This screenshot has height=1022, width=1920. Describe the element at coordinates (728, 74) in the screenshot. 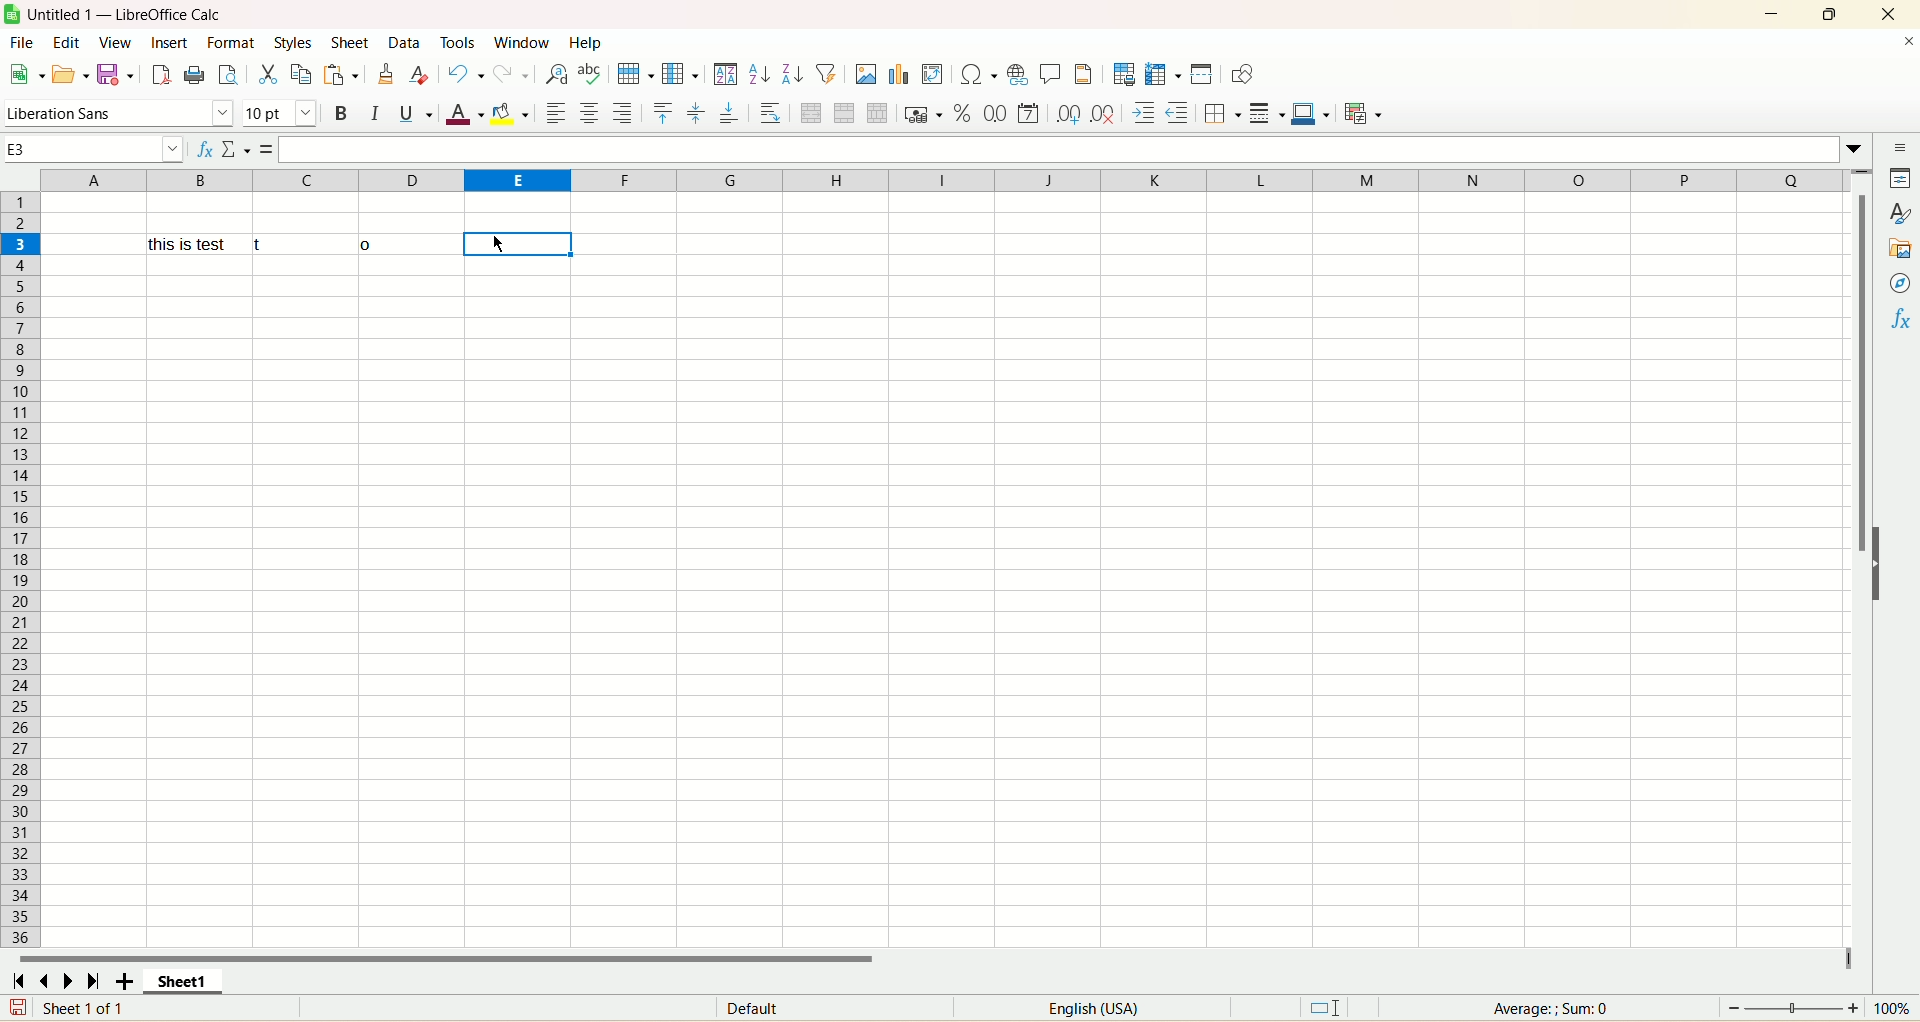

I see `sort` at that location.